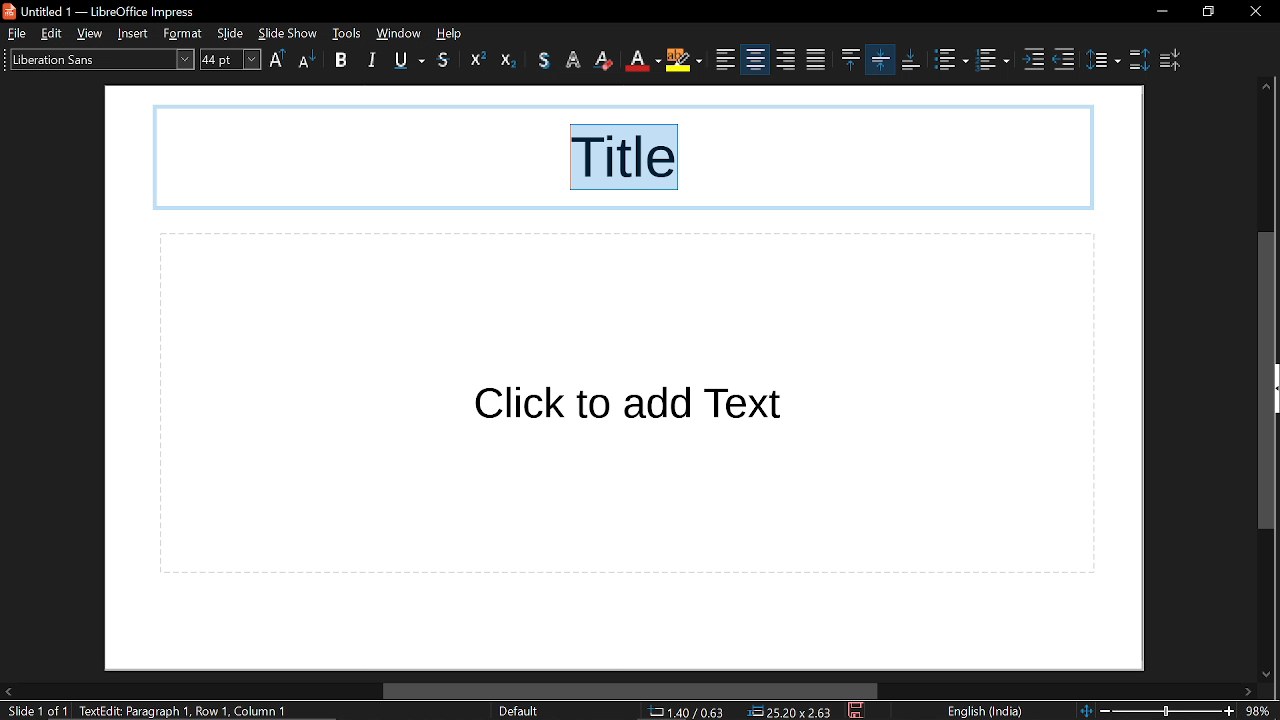 This screenshot has height=720, width=1280. What do you see at coordinates (1265, 88) in the screenshot?
I see `move up` at bounding box center [1265, 88].